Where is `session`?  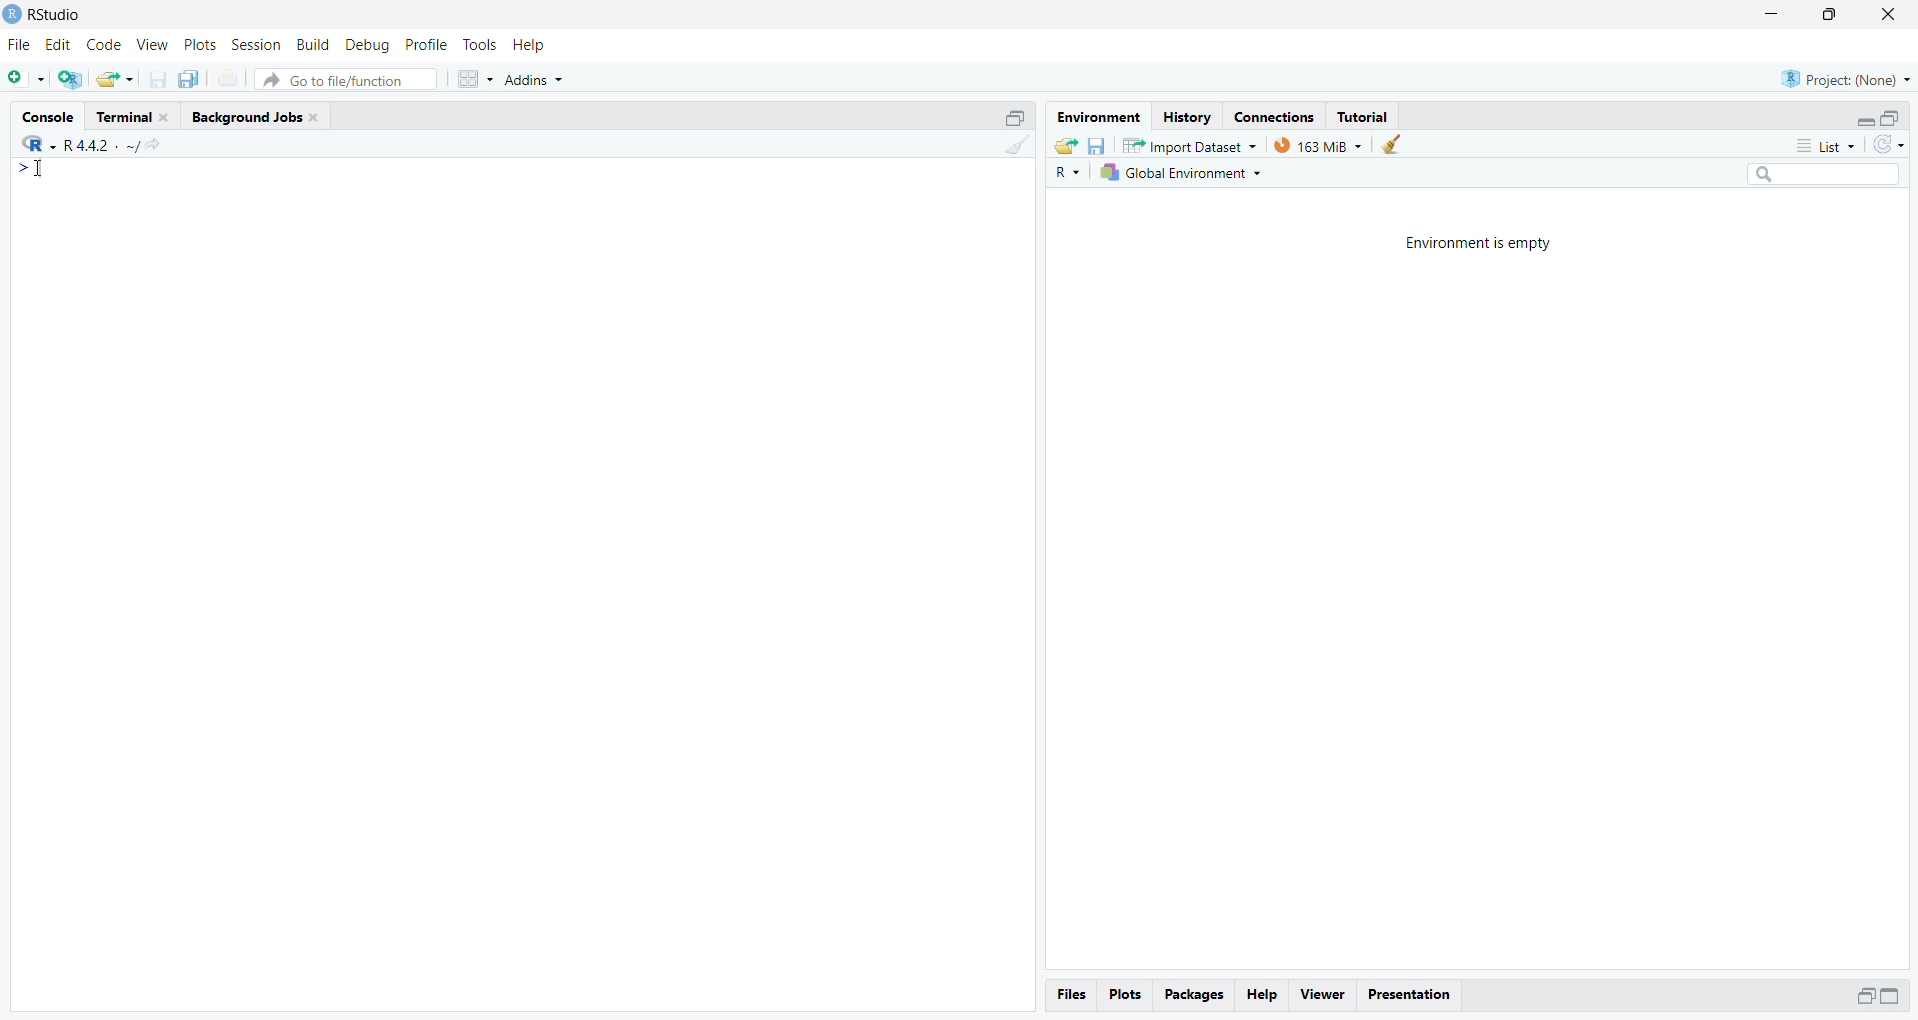
session is located at coordinates (256, 45).